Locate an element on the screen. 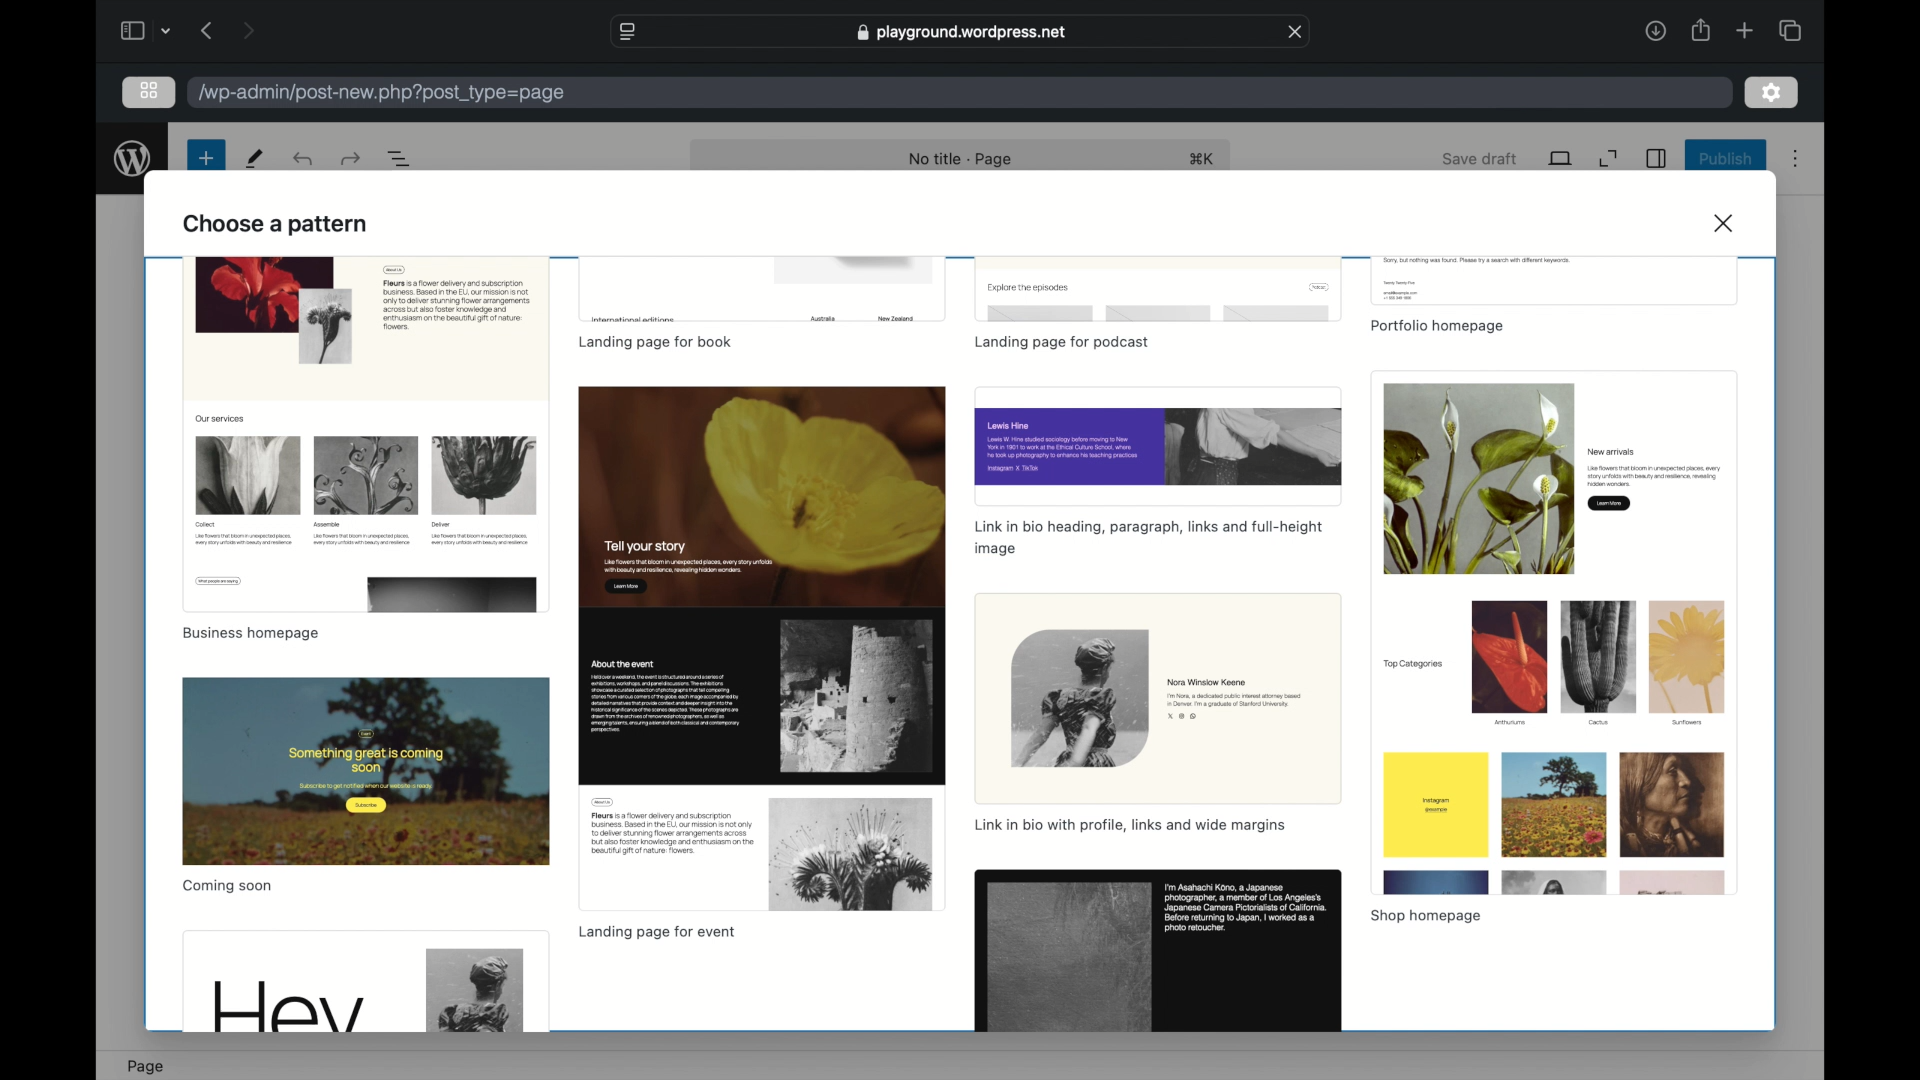  website settings is located at coordinates (626, 30).